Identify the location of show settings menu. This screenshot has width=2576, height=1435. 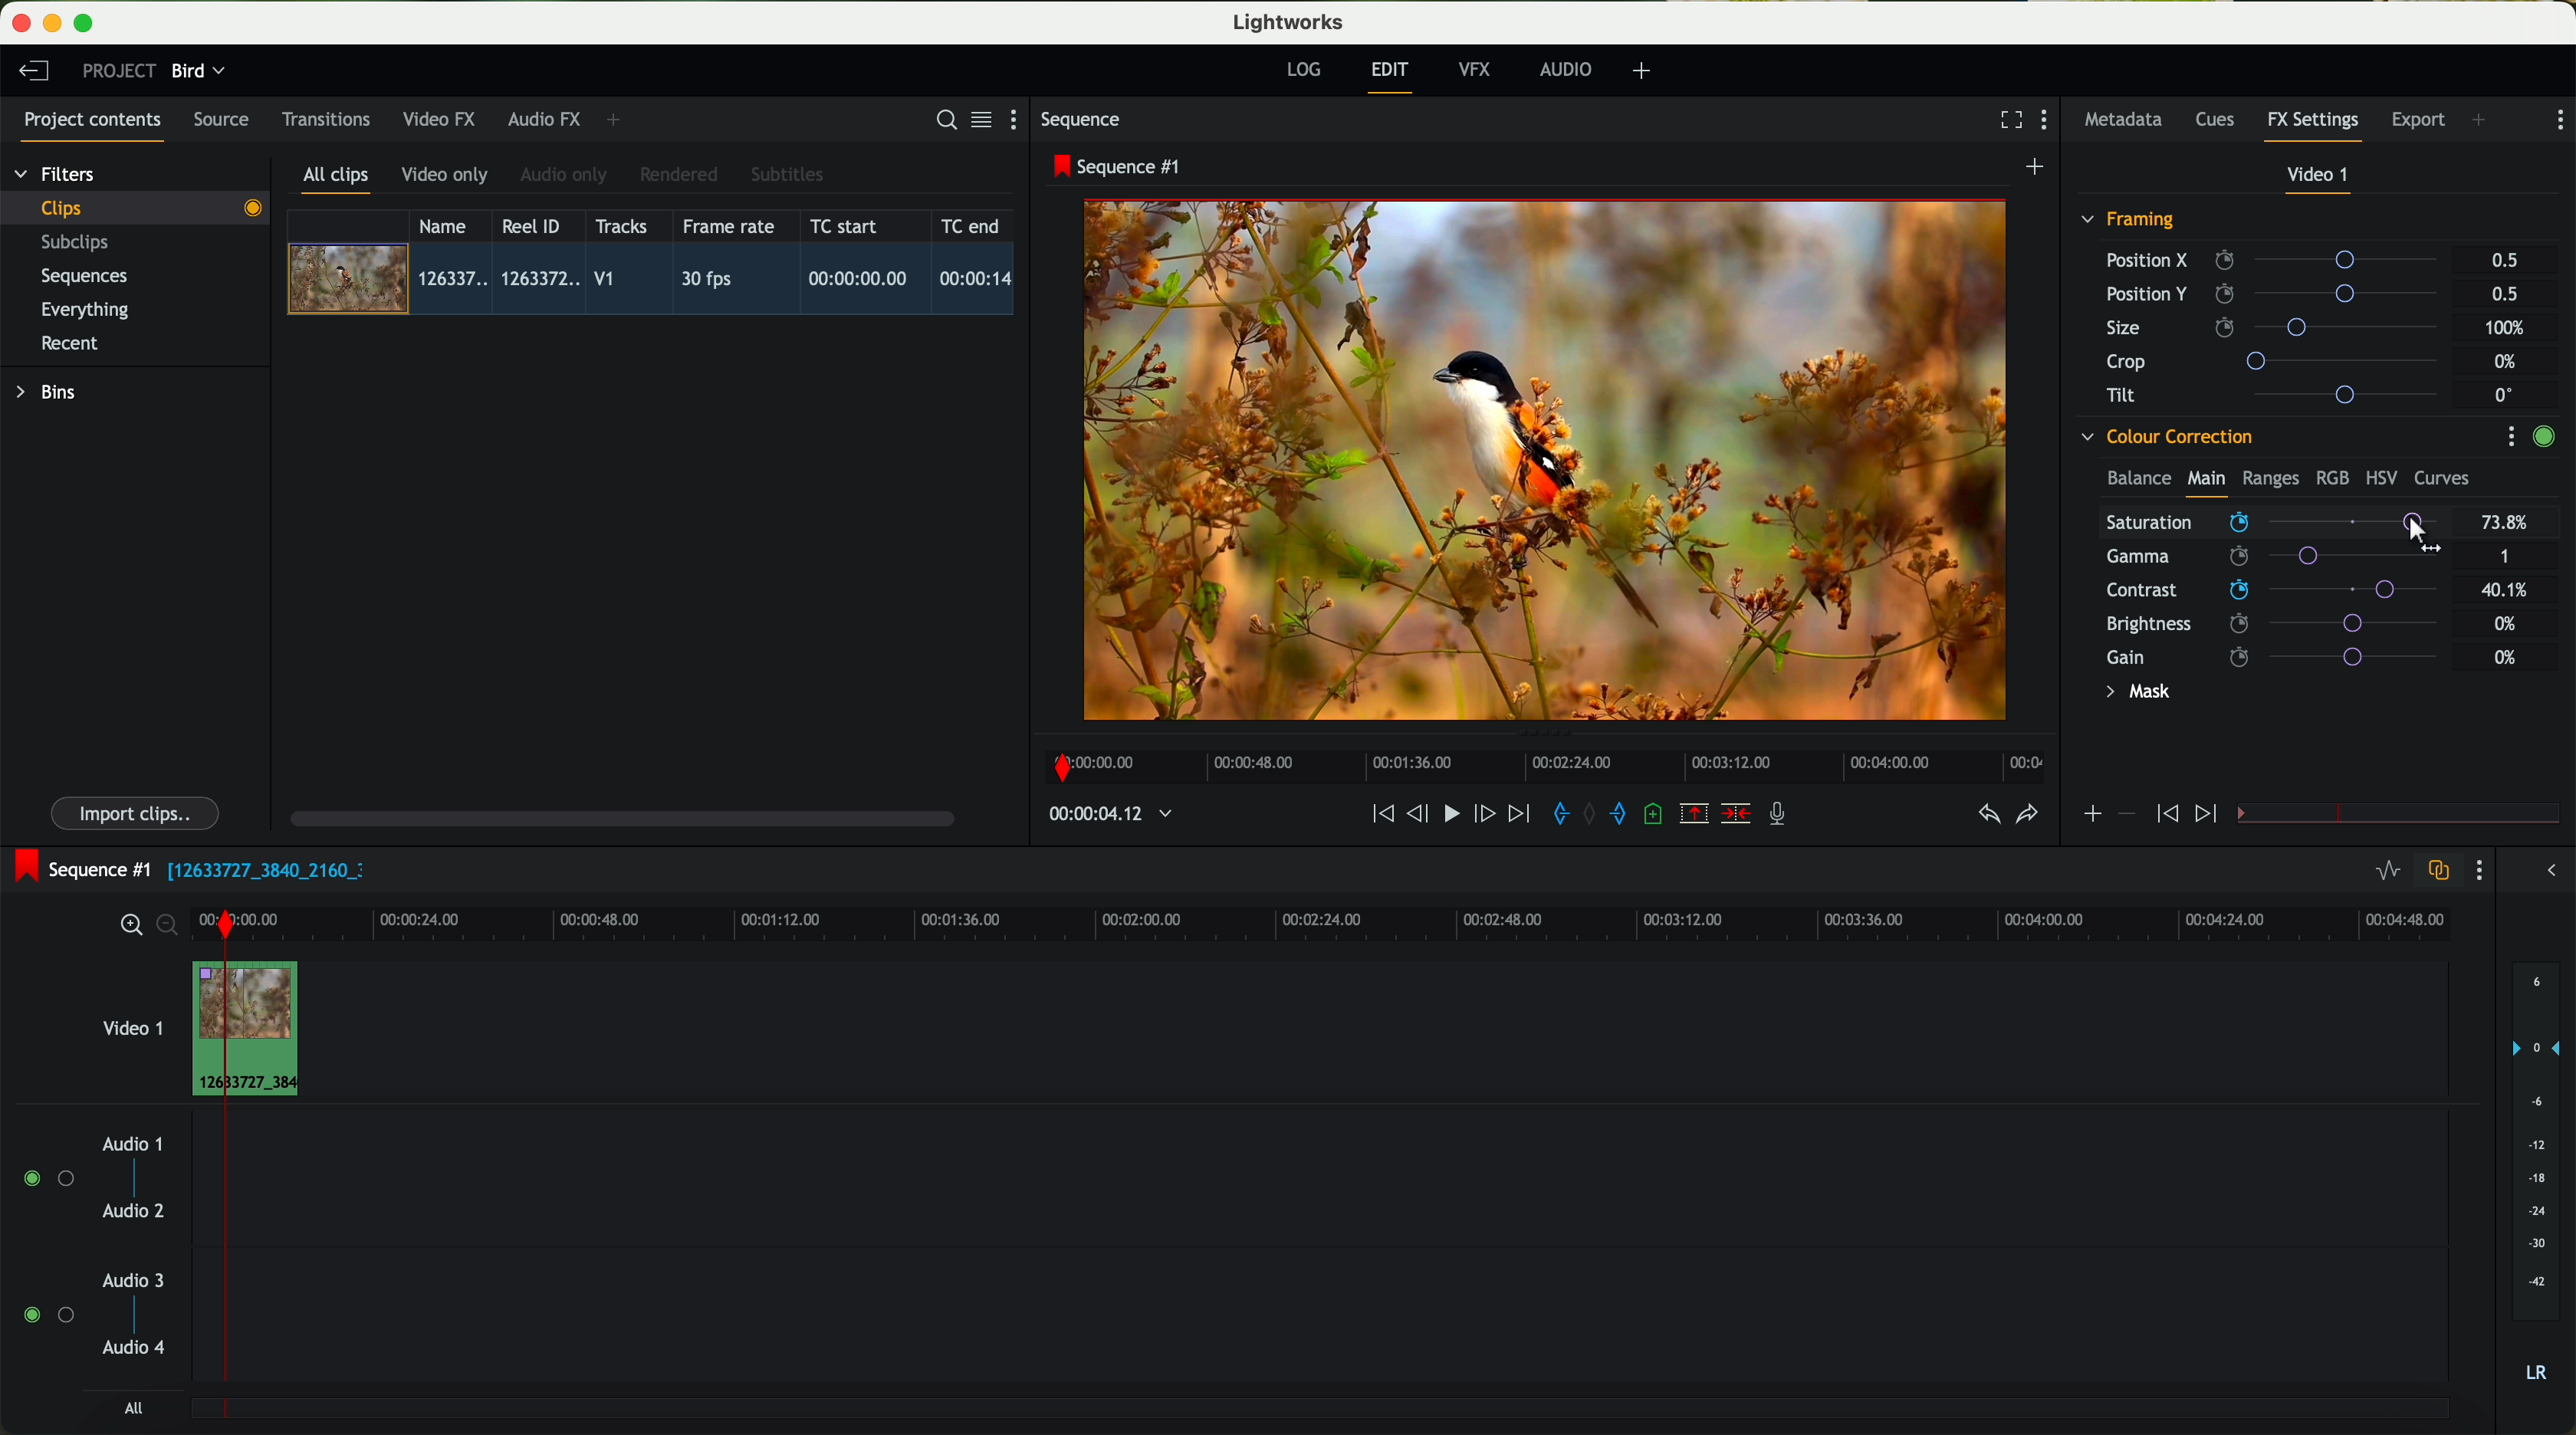
(2558, 120).